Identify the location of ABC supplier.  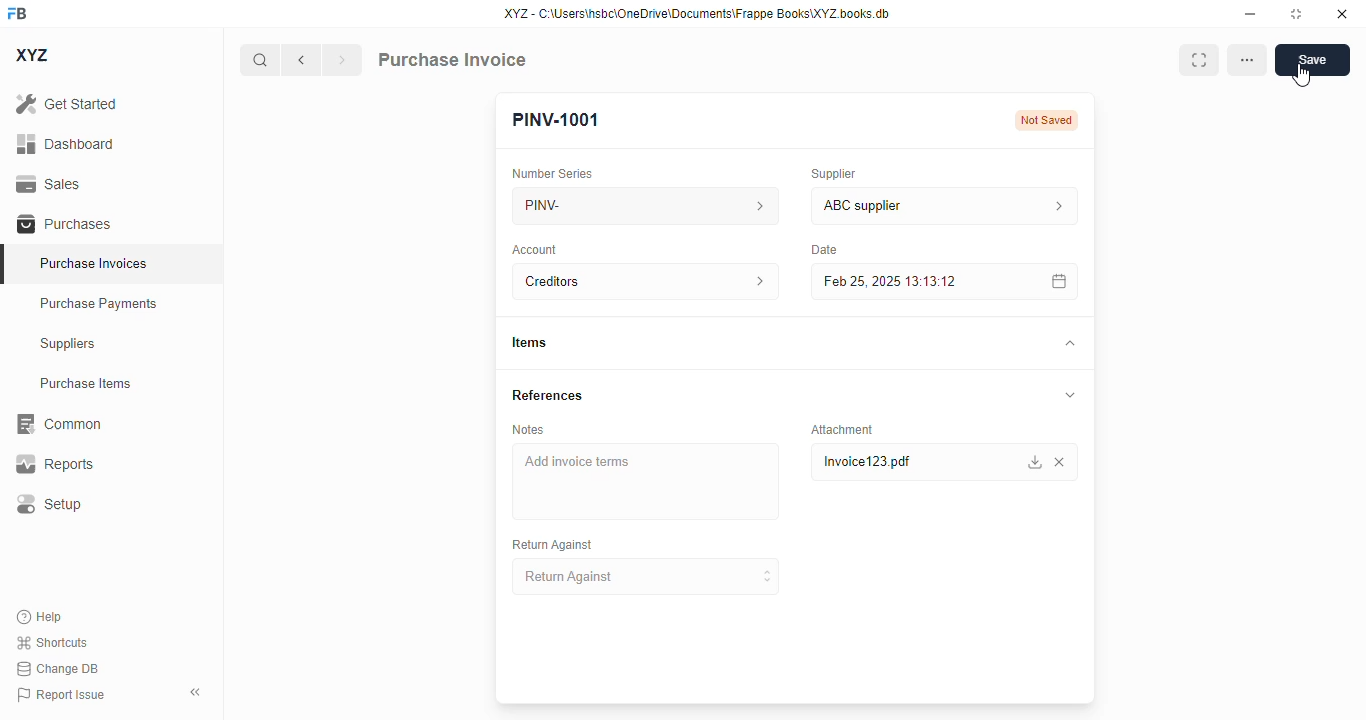
(906, 206).